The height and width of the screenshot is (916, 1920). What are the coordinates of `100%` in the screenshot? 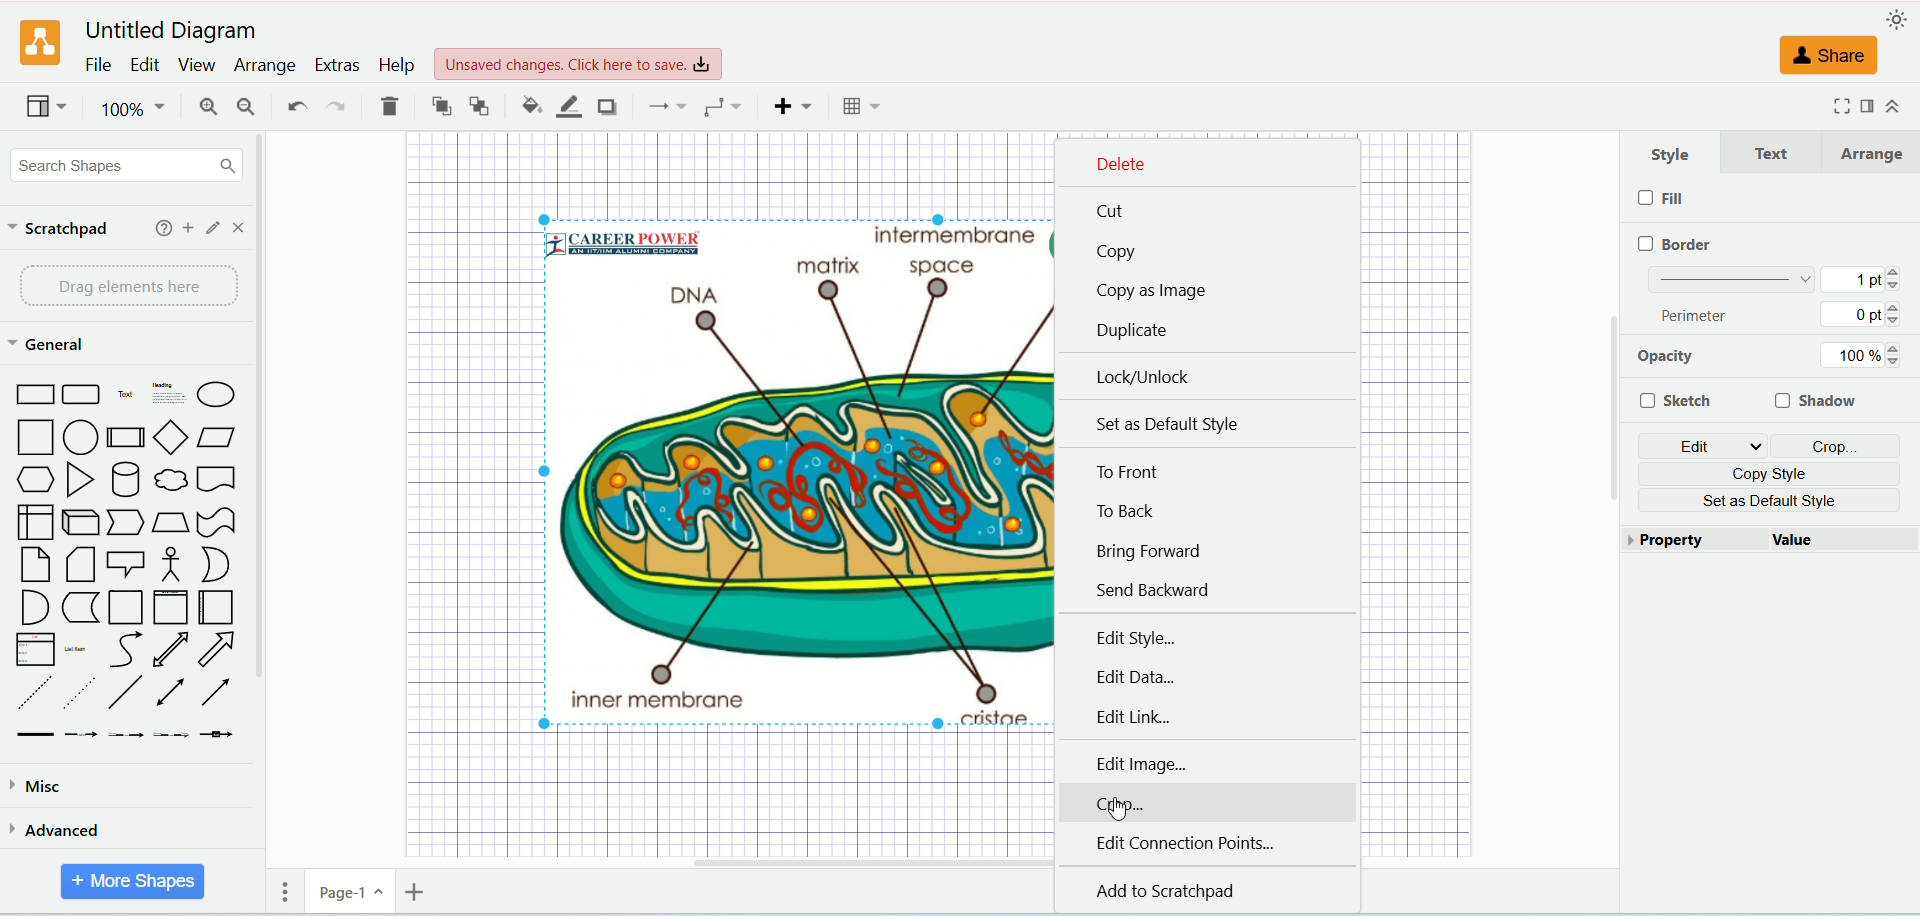 It's located at (1861, 358).